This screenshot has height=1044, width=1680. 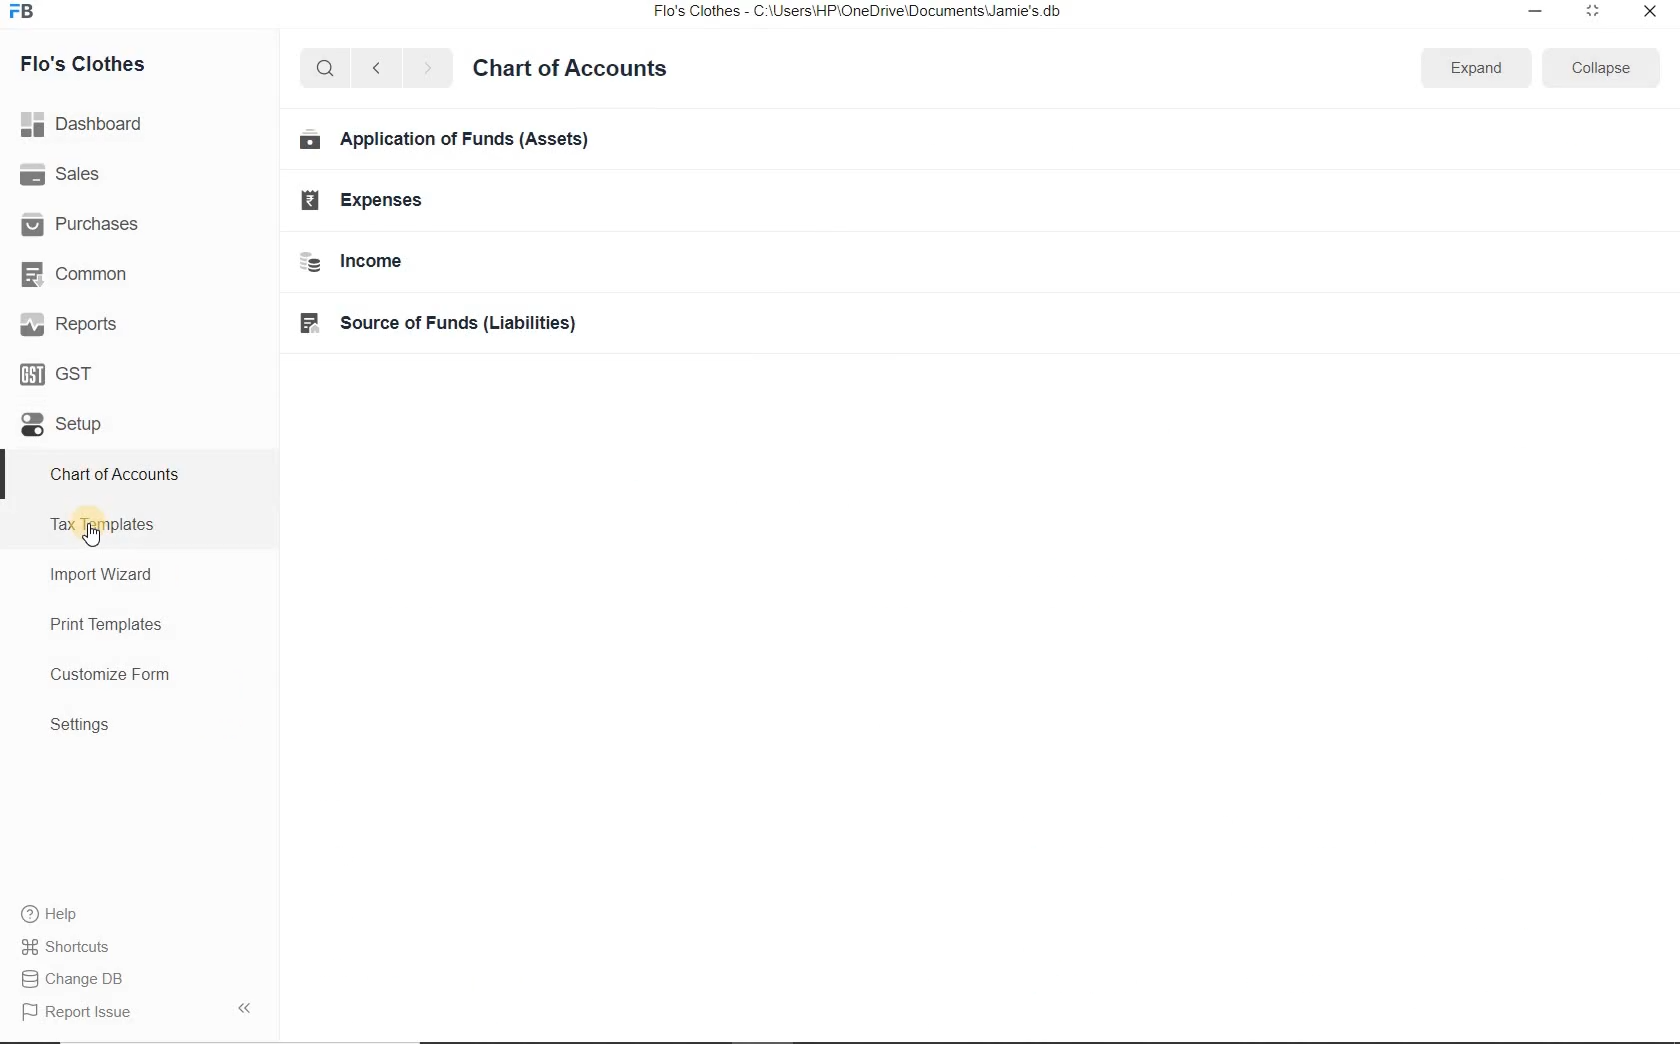 I want to click on Flo's Clothes, so click(x=79, y=64).